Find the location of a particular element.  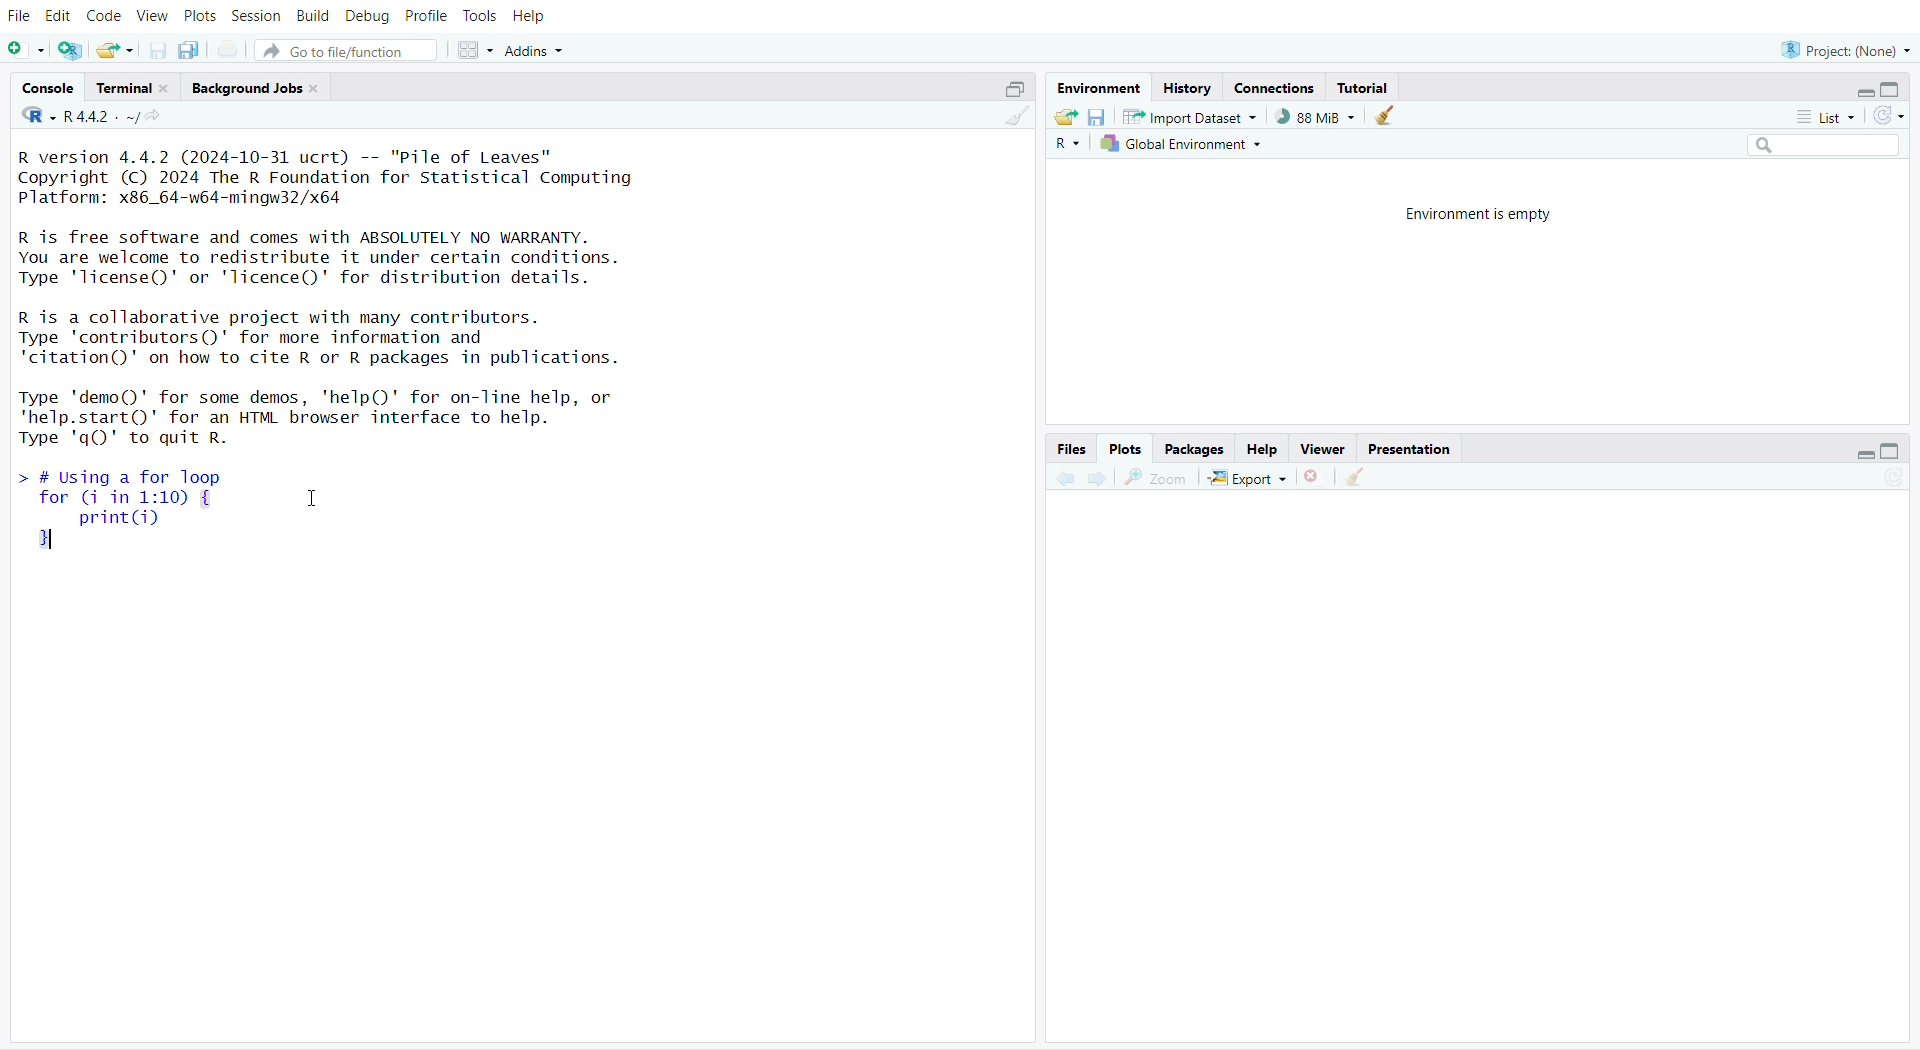

environment is empty is located at coordinates (1473, 217).